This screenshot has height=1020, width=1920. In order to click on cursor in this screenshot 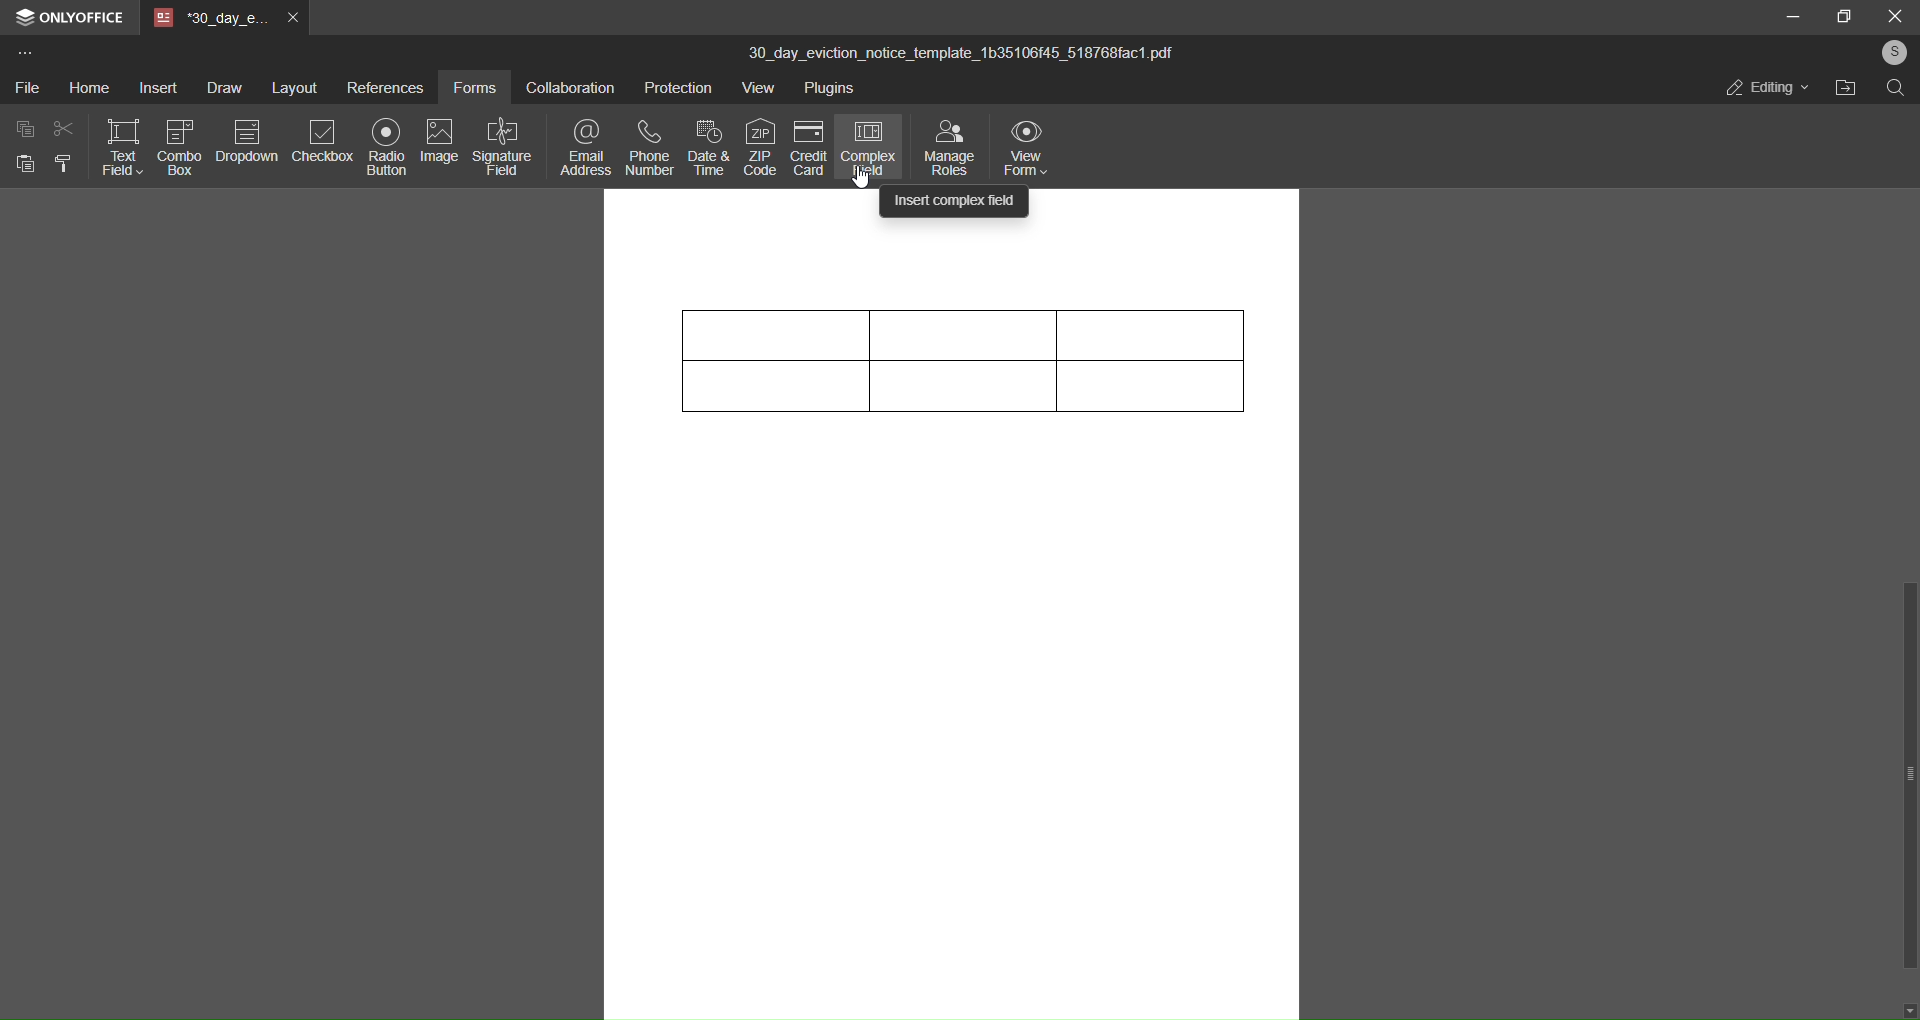, I will do `click(861, 178)`.